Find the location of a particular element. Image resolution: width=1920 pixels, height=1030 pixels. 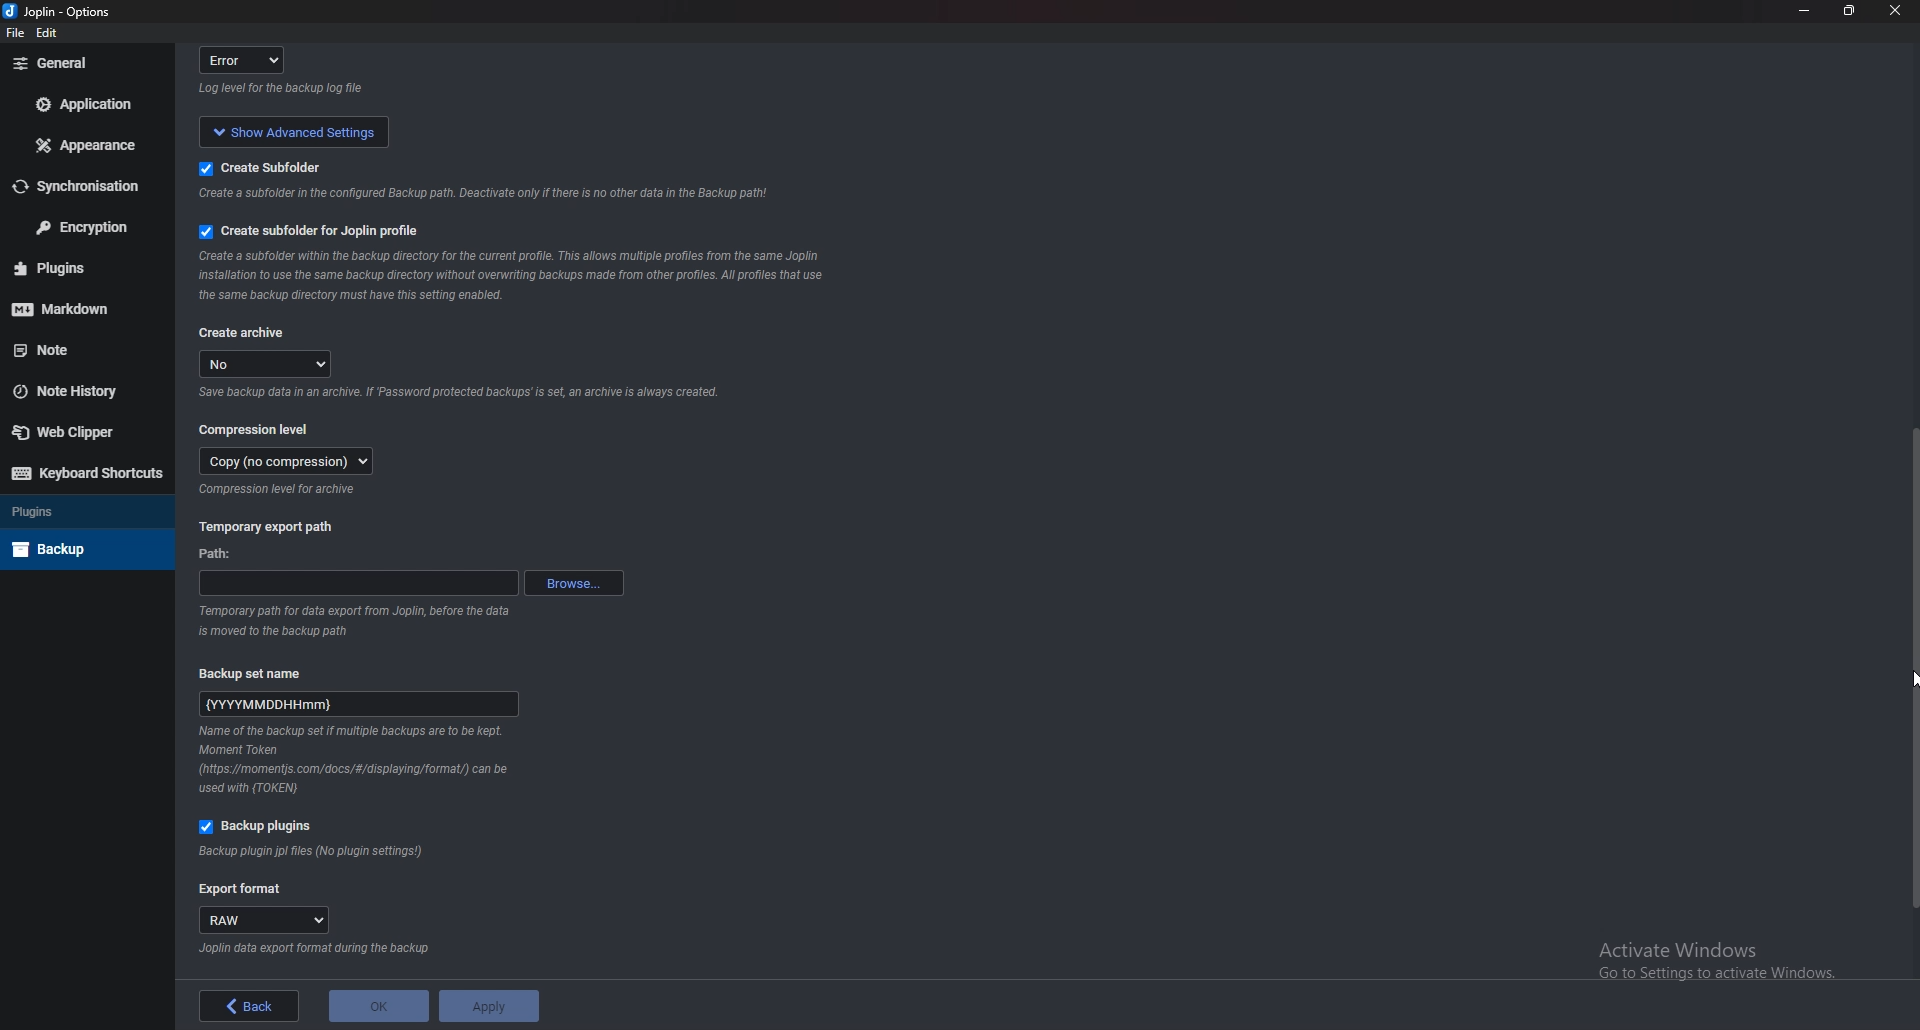

activate windows is located at coordinates (1727, 956).